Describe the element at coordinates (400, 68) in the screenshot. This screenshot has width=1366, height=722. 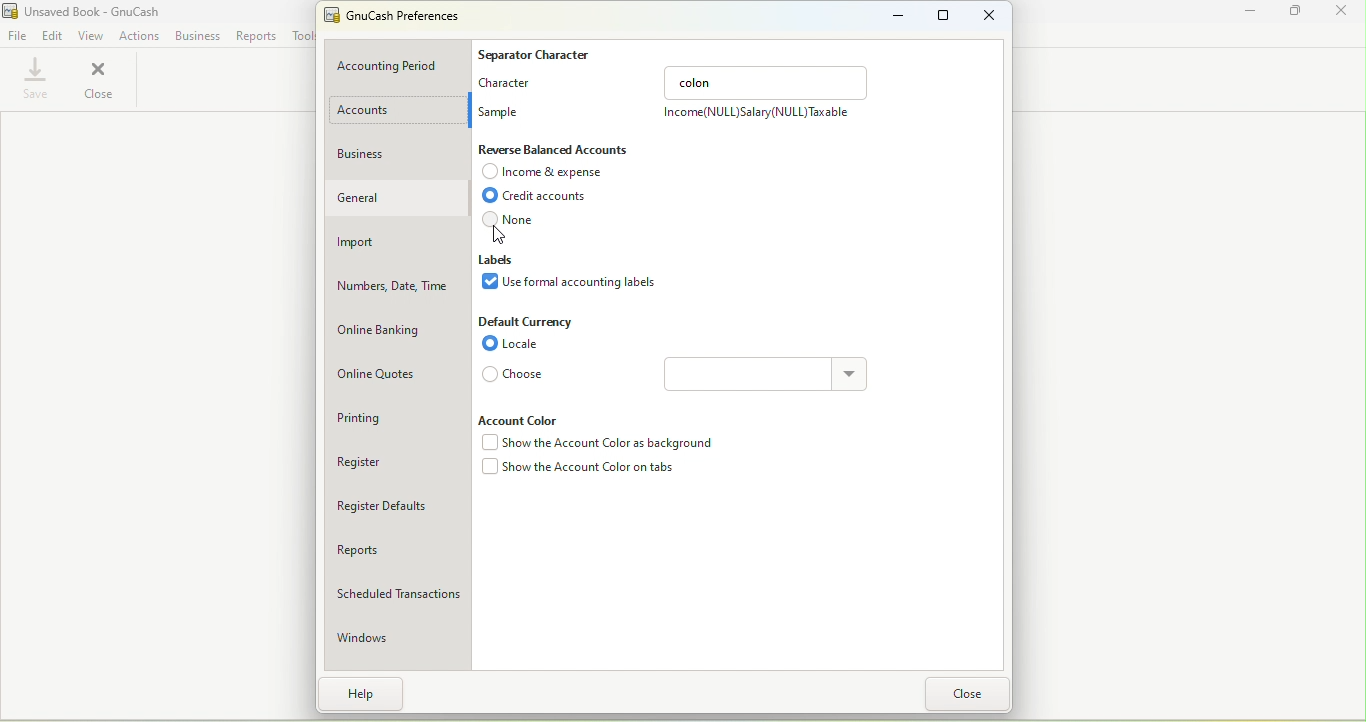
I see `Accounting period` at that location.